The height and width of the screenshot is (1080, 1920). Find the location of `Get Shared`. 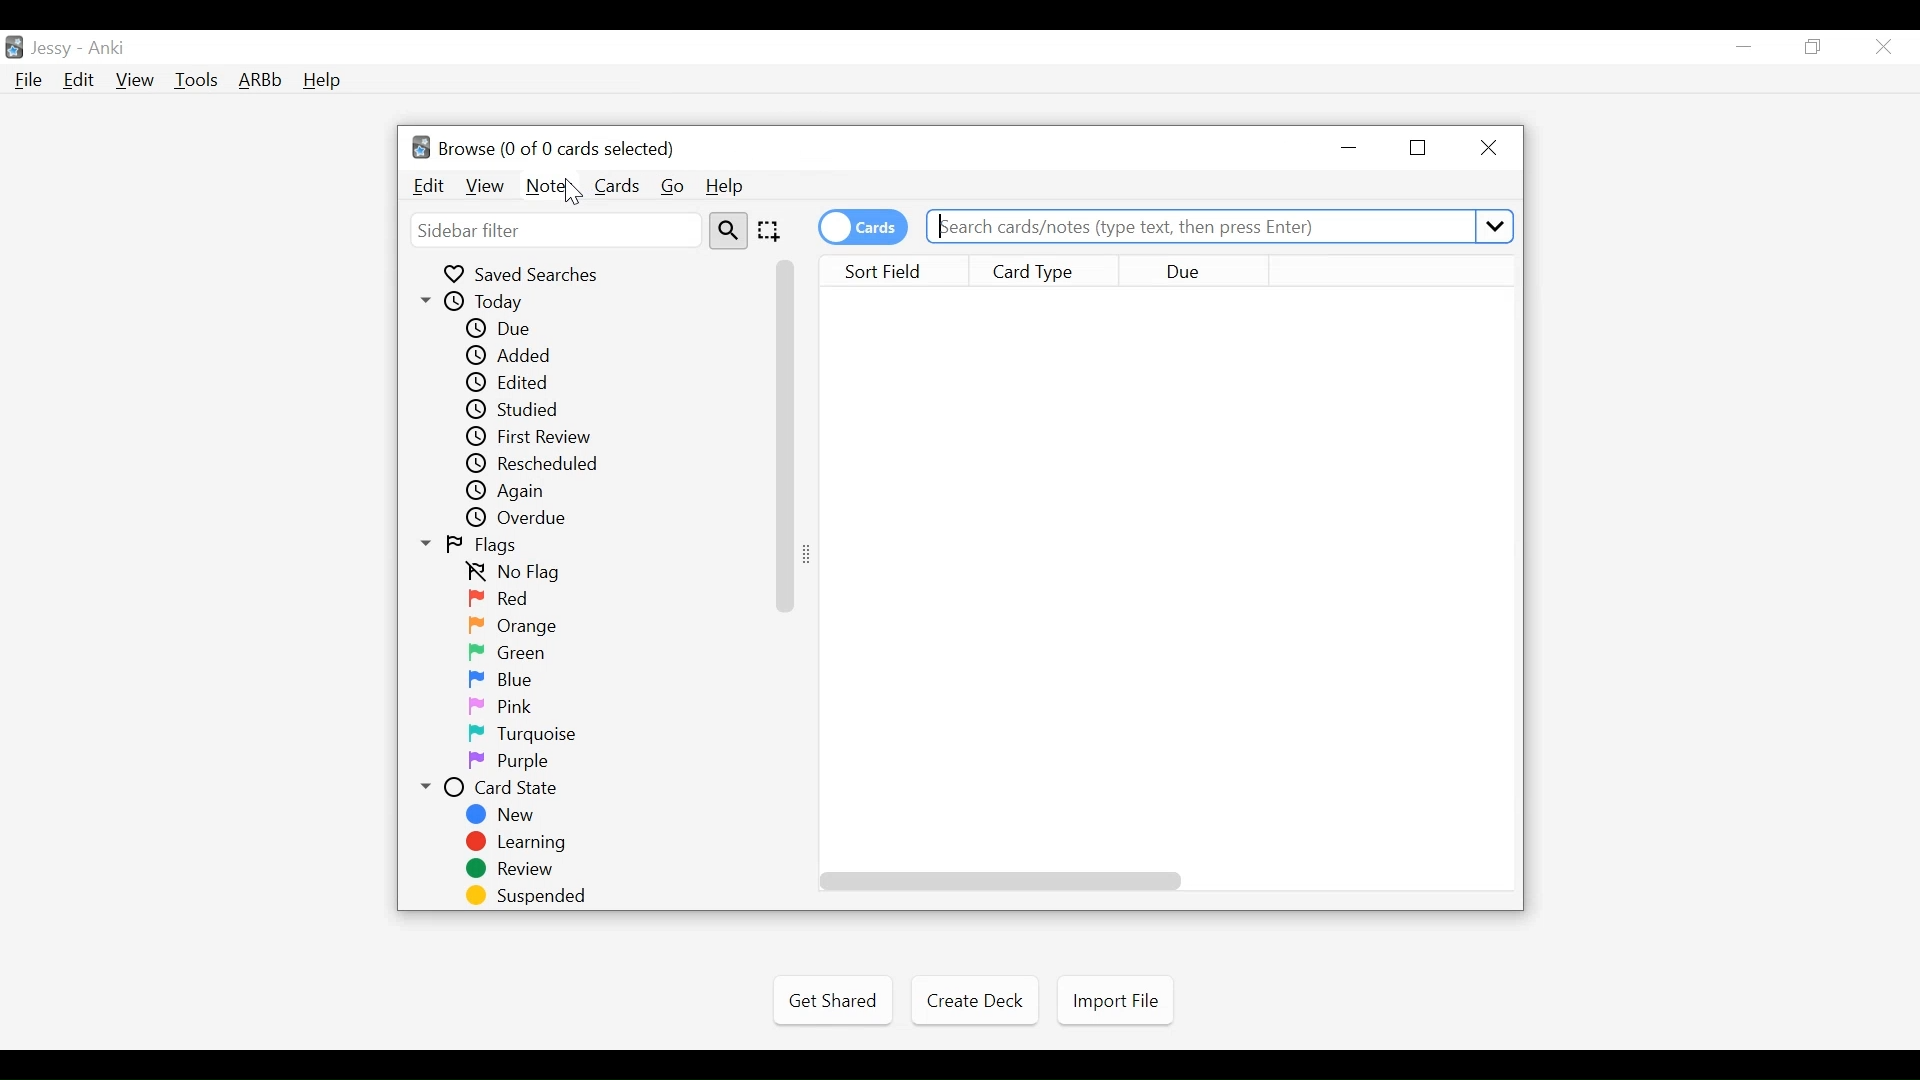

Get Shared is located at coordinates (832, 1001).